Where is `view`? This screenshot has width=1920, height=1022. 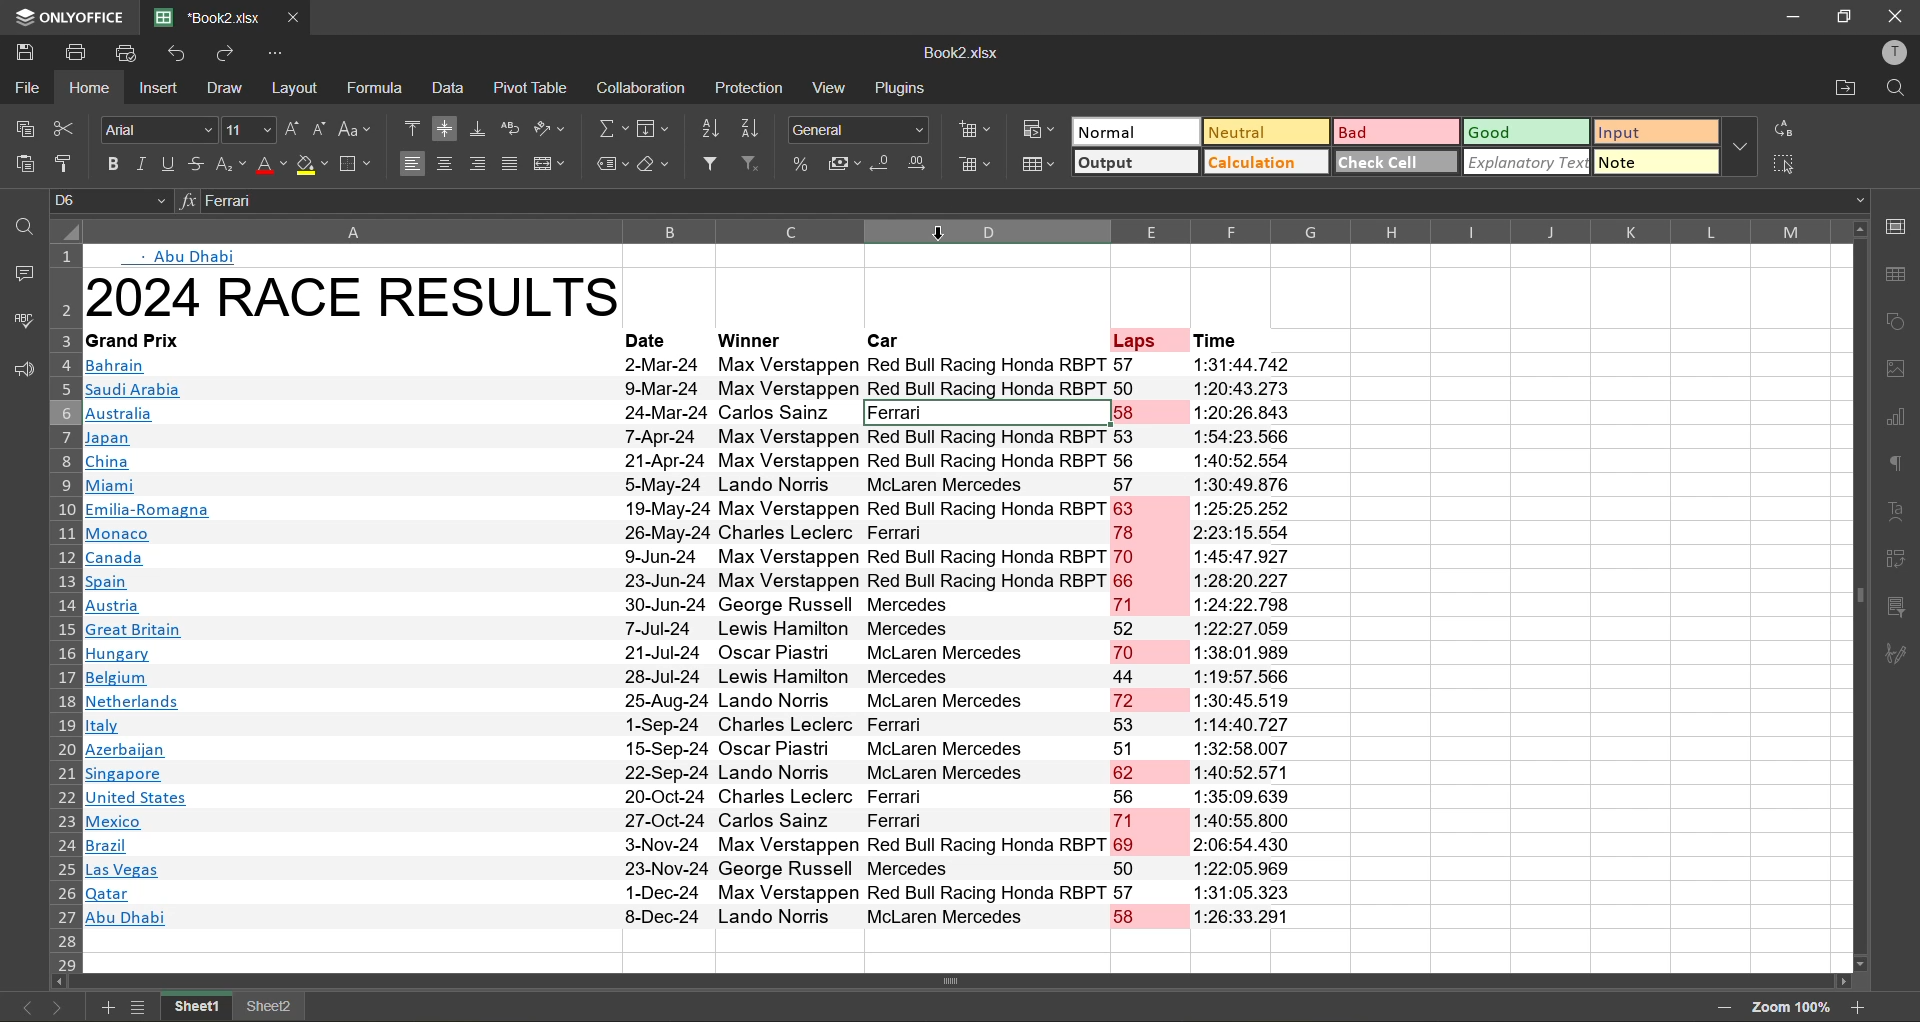 view is located at coordinates (829, 87).